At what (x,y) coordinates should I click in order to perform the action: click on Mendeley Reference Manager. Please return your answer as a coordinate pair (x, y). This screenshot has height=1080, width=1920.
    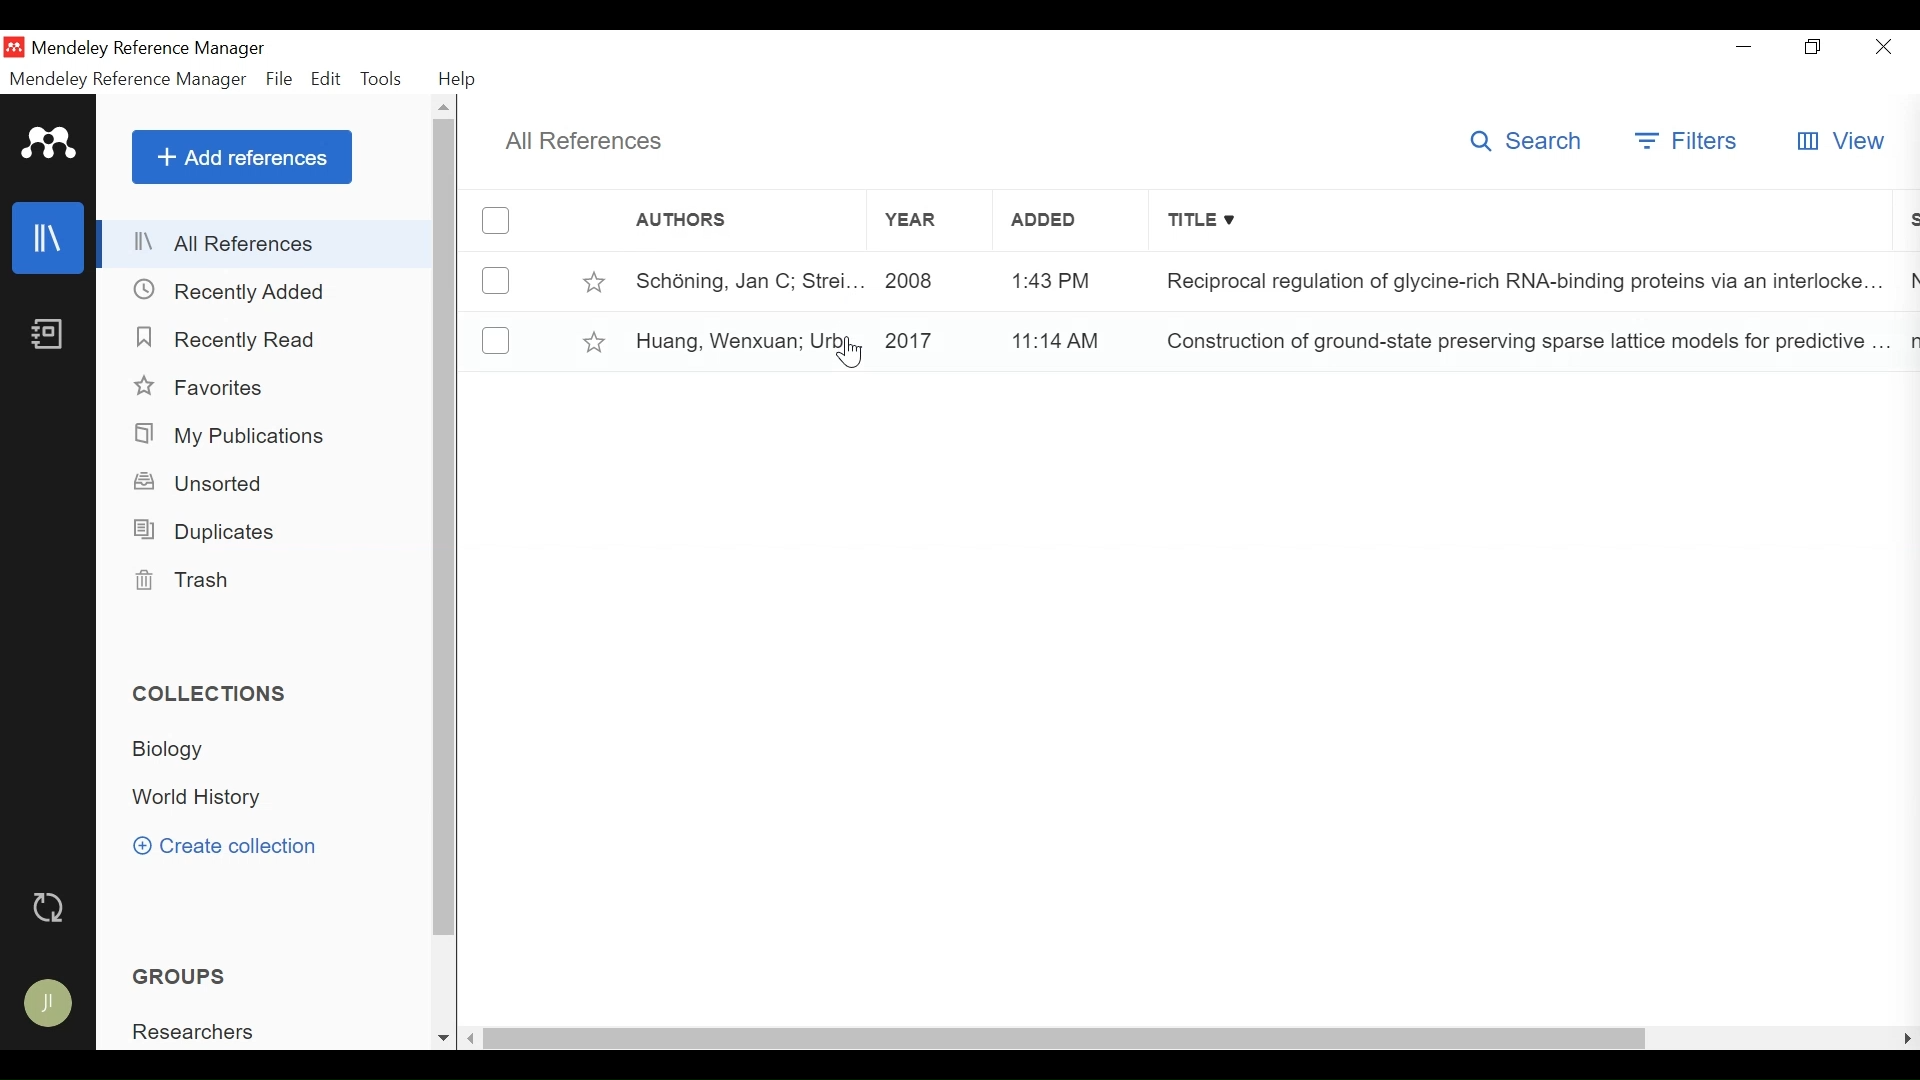
    Looking at the image, I should click on (153, 48).